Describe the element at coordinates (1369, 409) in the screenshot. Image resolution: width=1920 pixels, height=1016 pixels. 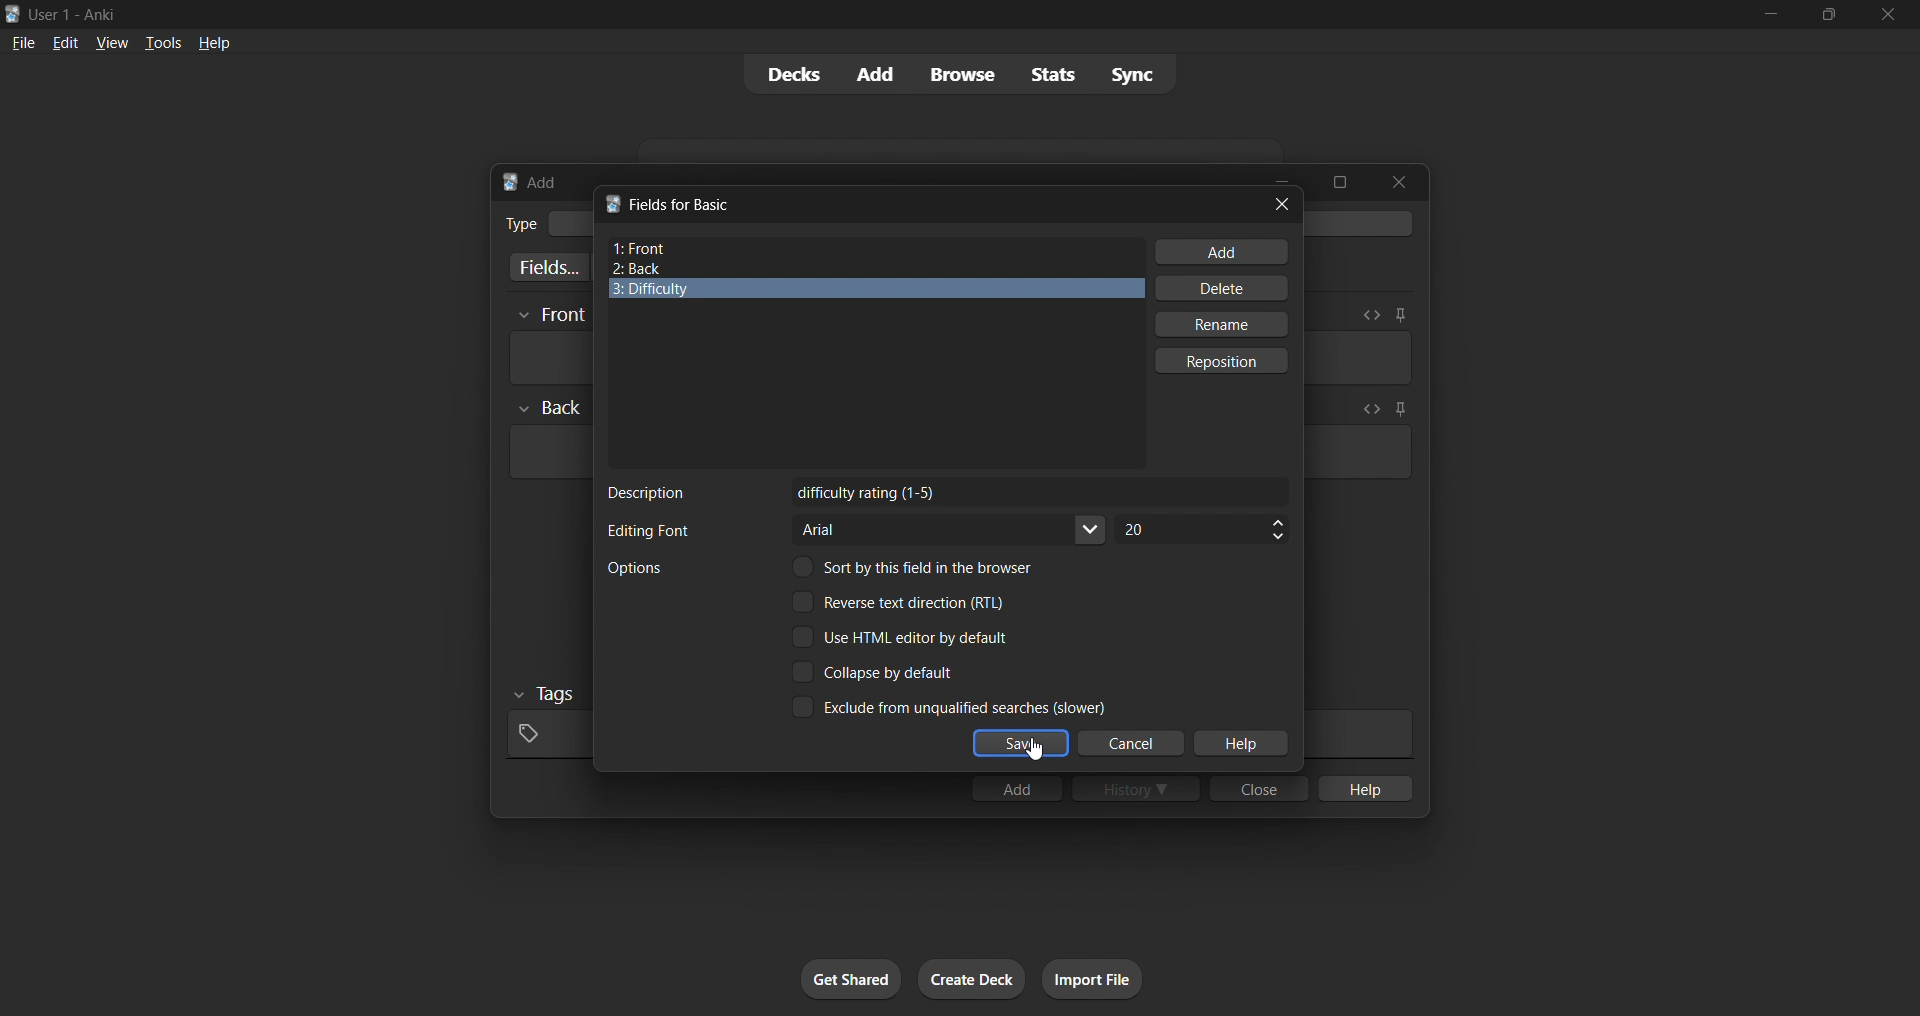
I see `Toggle HTML editor` at that location.